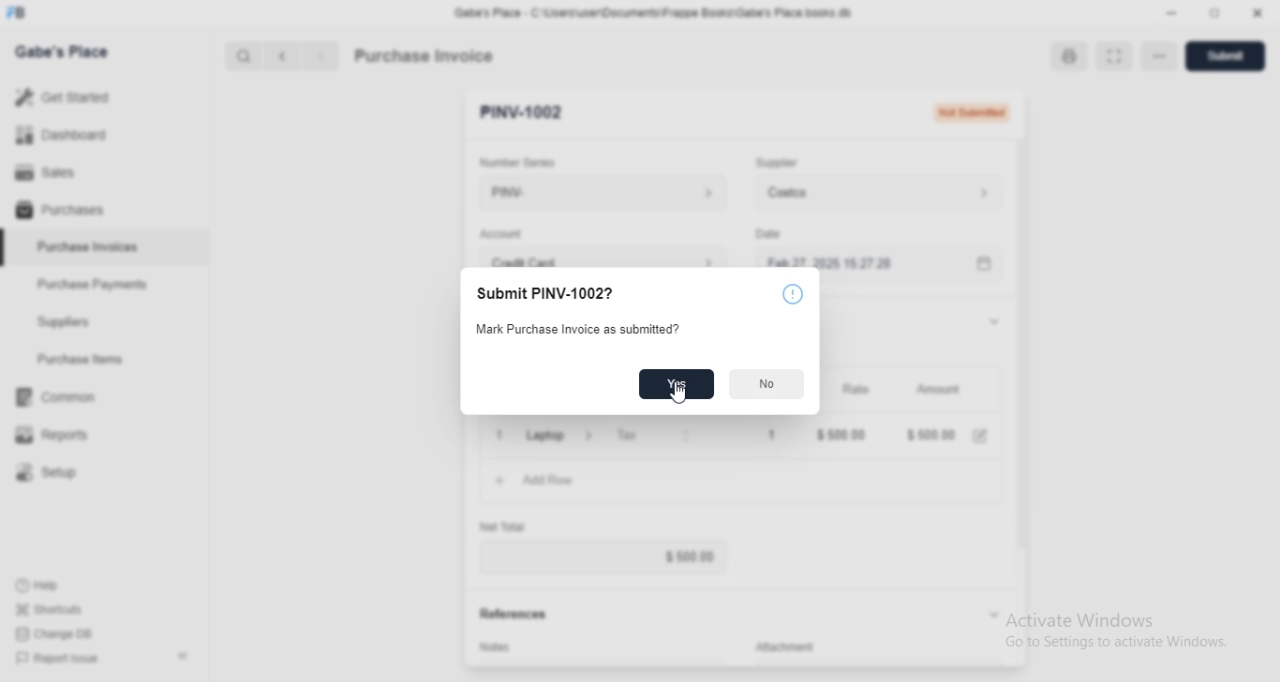  What do you see at coordinates (54, 634) in the screenshot?
I see `Change DB` at bounding box center [54, 634].